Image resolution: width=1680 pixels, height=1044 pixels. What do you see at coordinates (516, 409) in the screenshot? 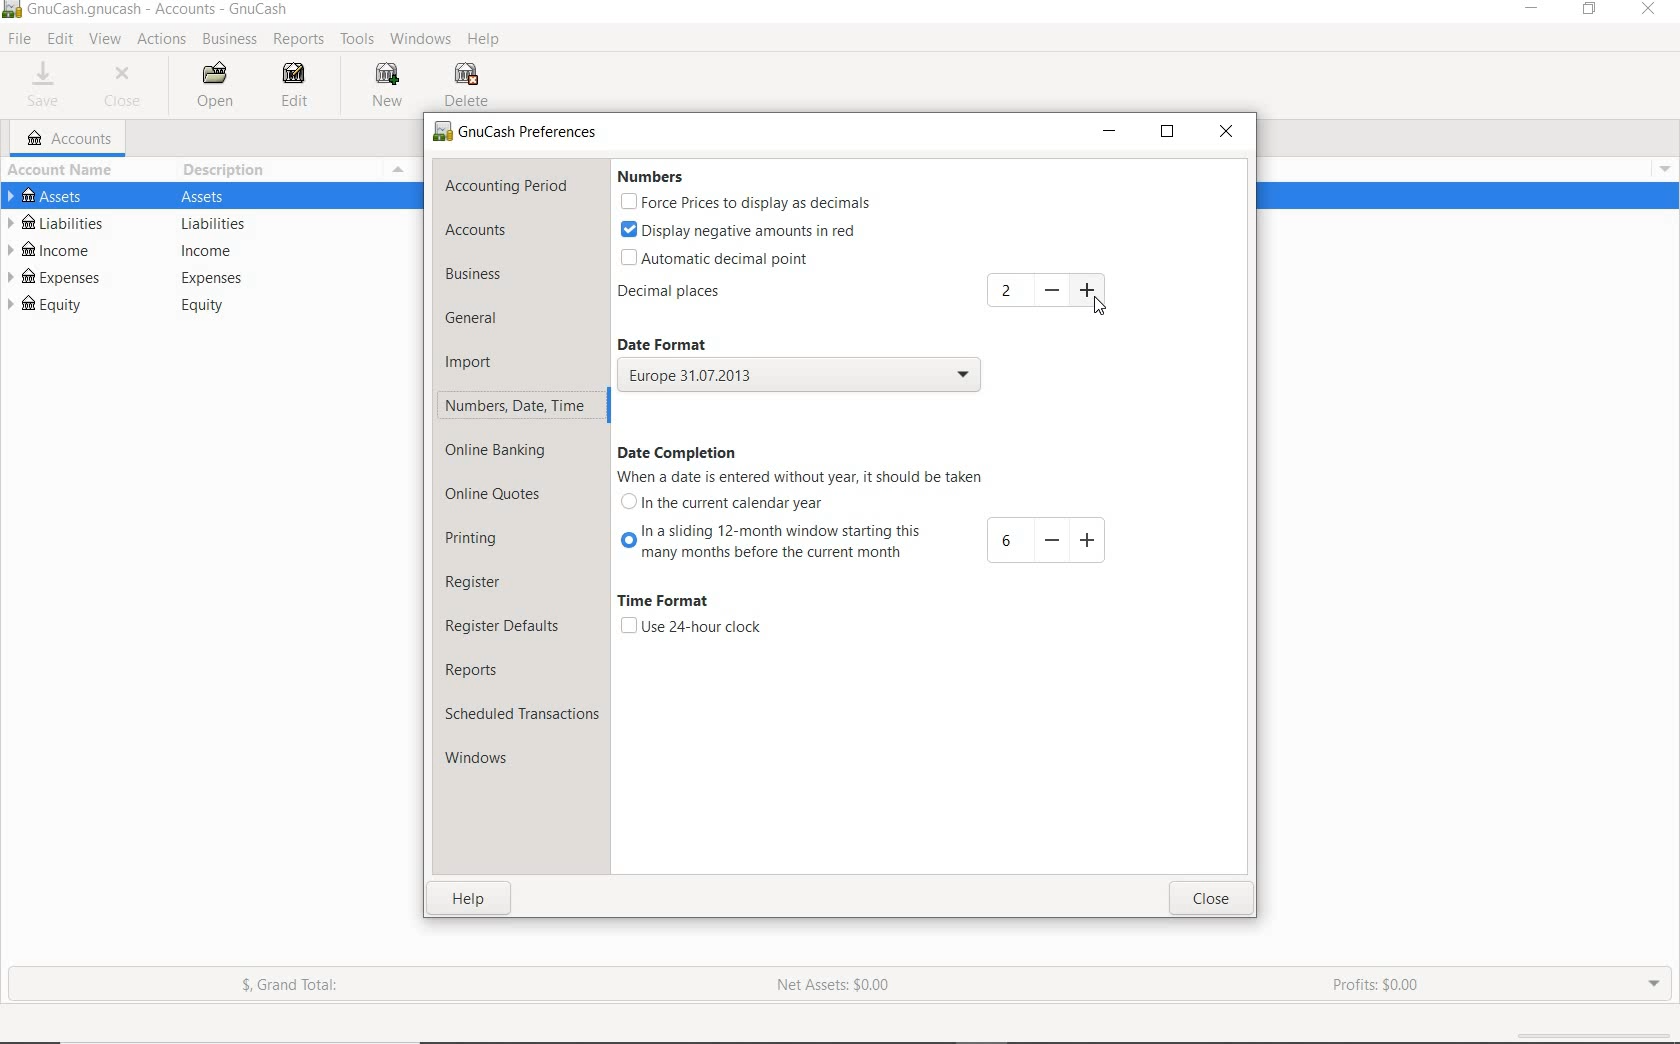
I see `numbers, date, time` at bounding box center [516, 409].